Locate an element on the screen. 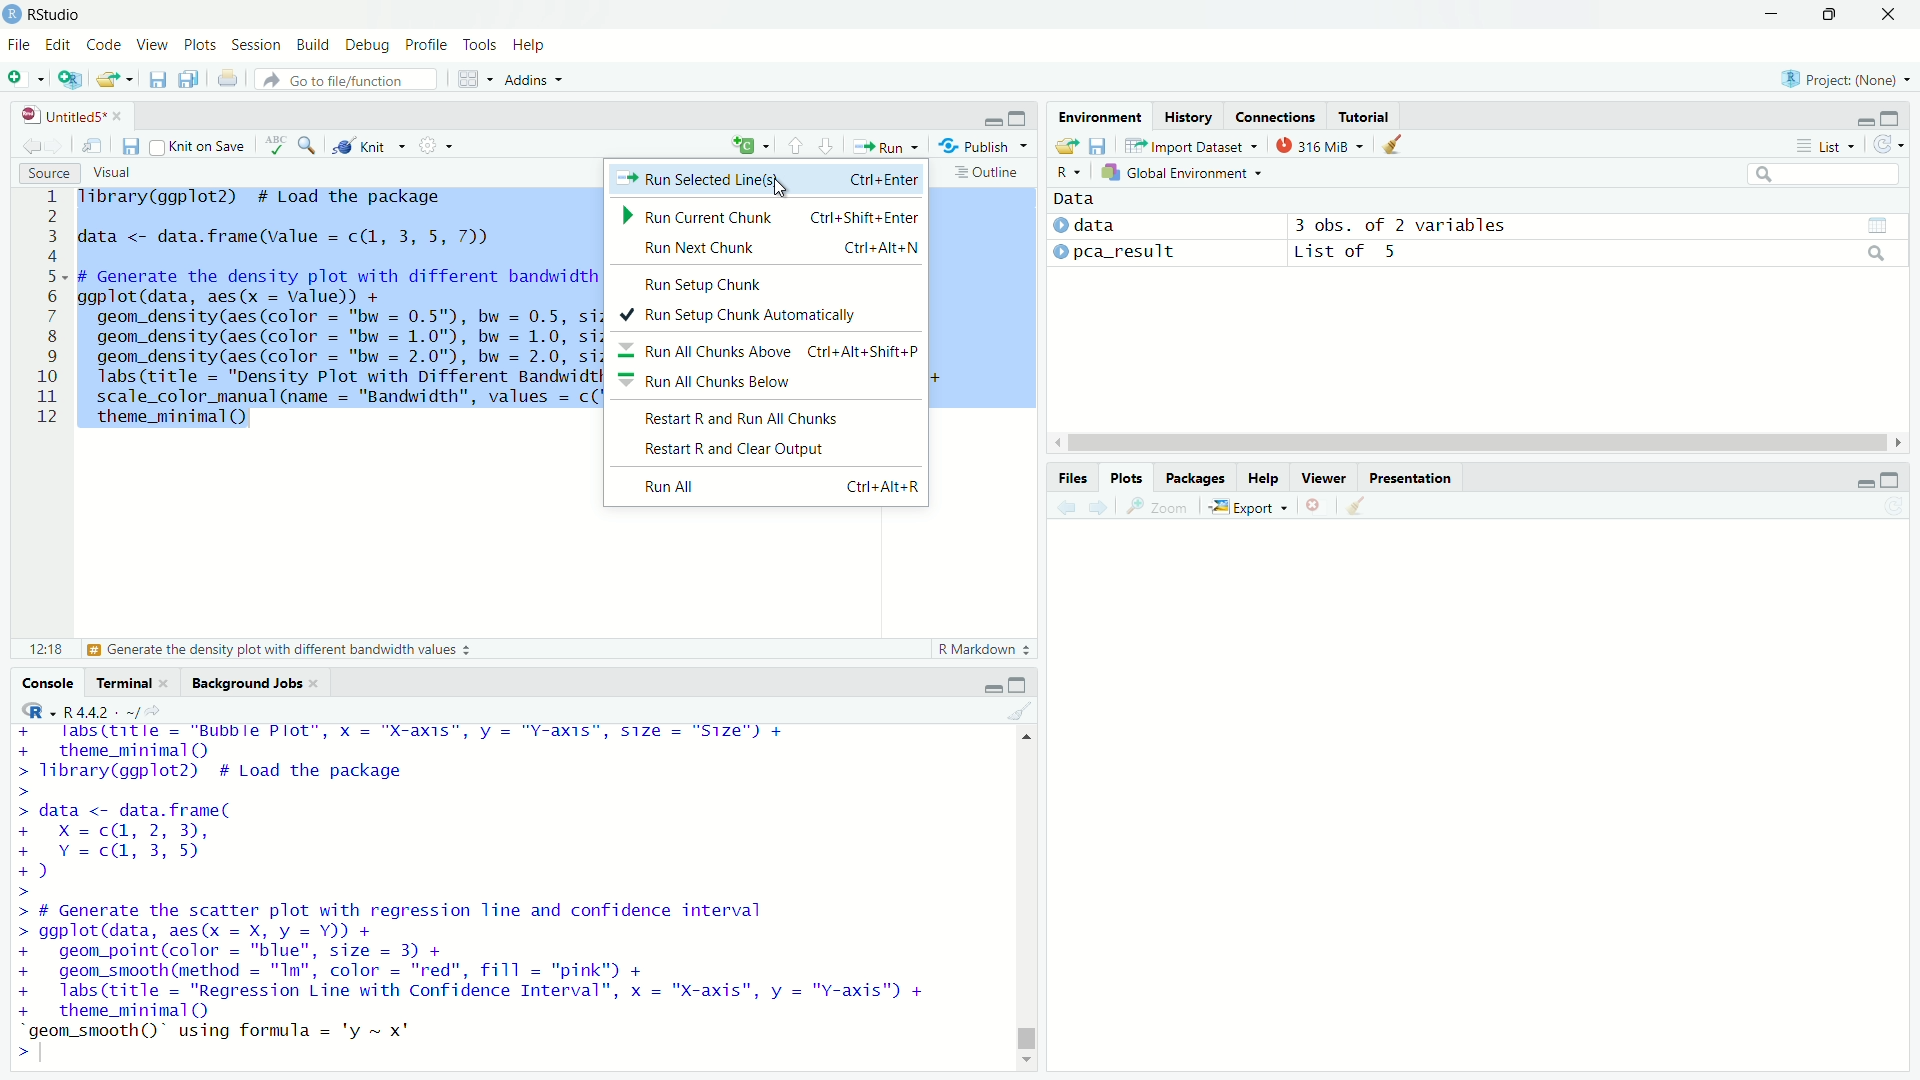  R is located at coordinates (1069, 172).